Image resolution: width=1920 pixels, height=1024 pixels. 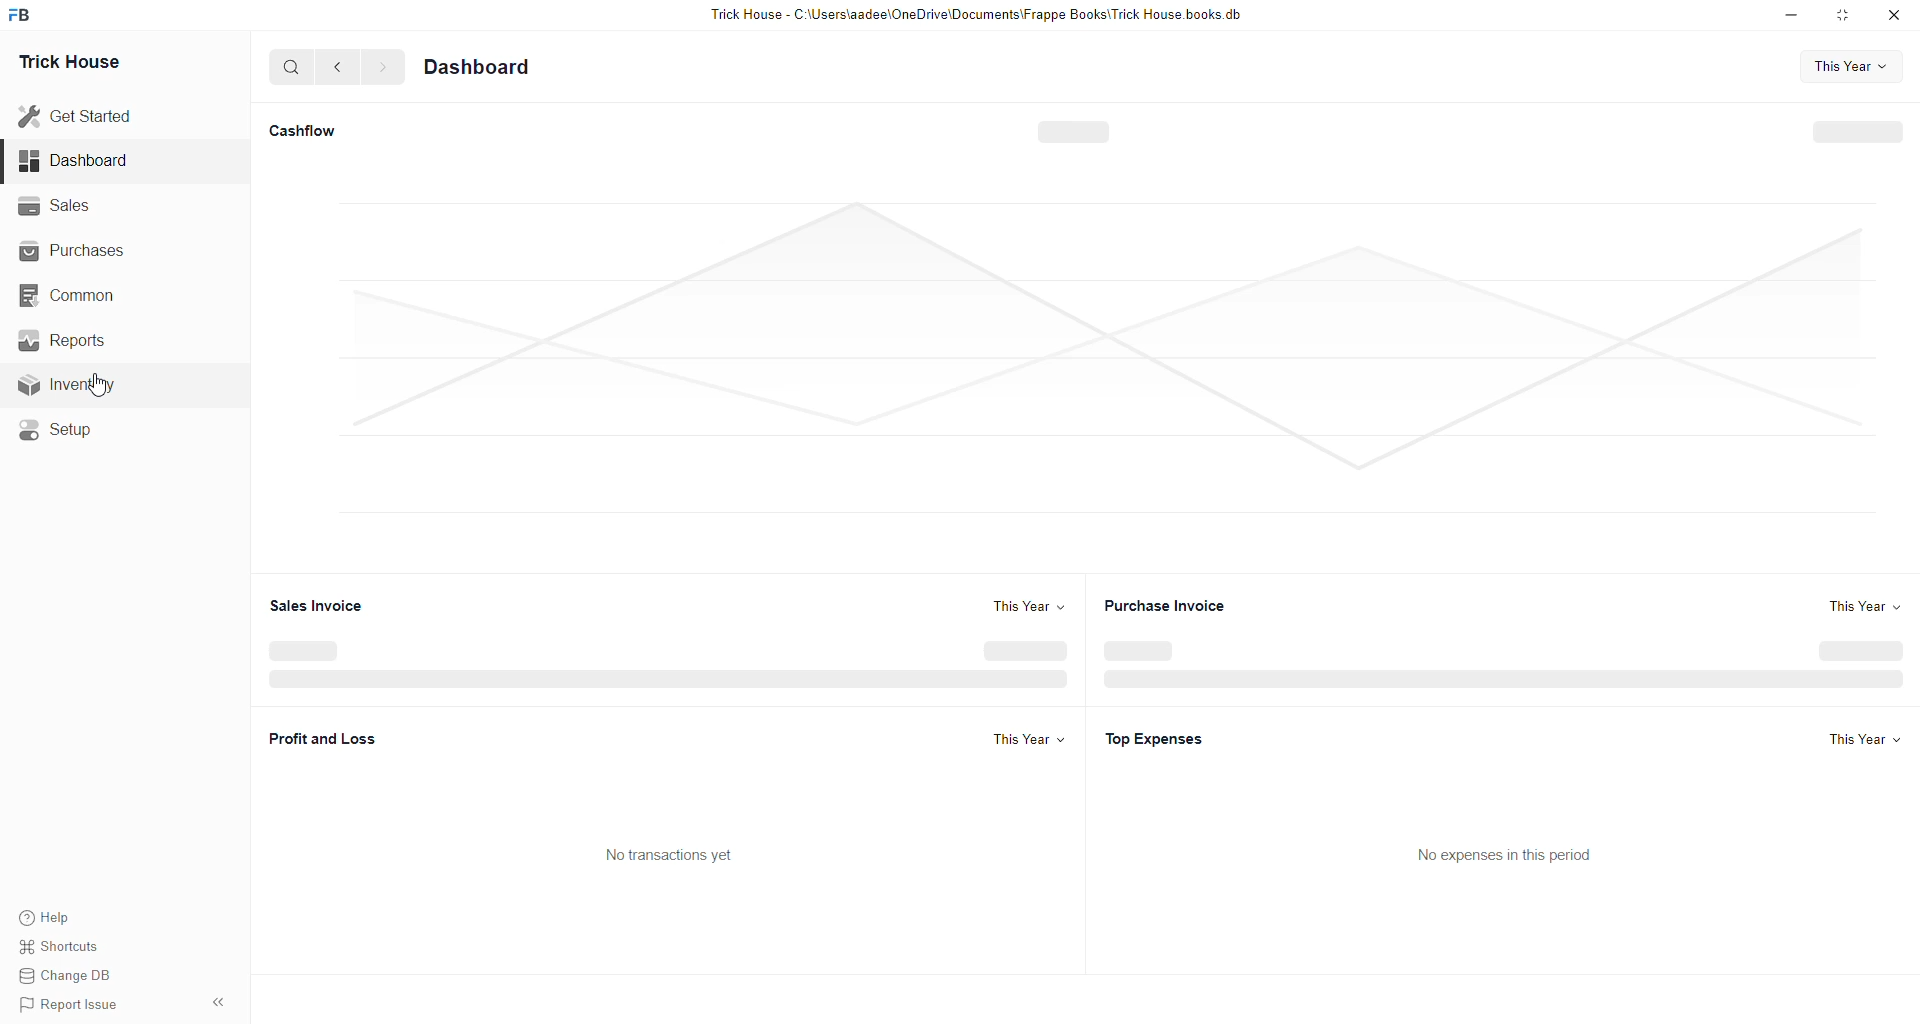 I want to click on Top Expenses, so click(x=1168, y=741).